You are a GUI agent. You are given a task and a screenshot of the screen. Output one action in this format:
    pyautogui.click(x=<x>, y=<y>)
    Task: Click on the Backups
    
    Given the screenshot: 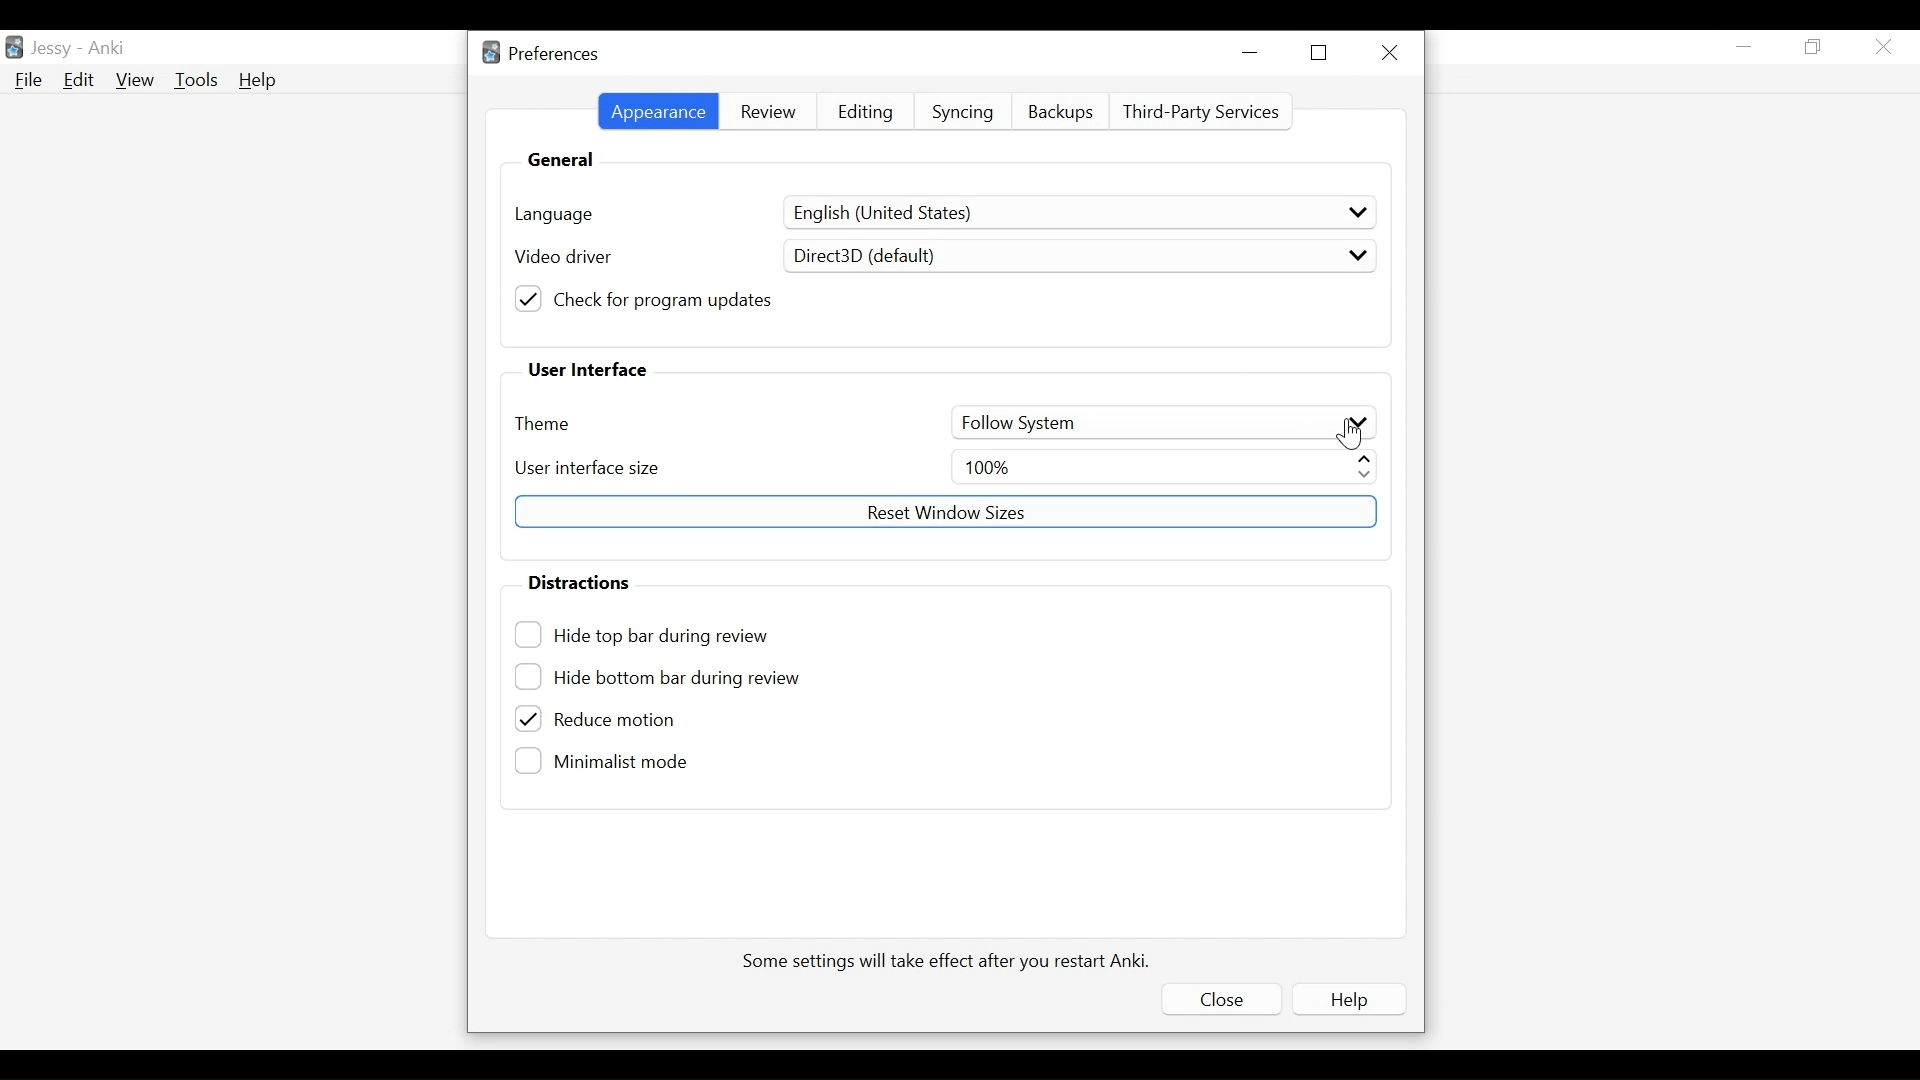 What is the action you would take?
    pyautogui.click(x=1063, y=113)
    